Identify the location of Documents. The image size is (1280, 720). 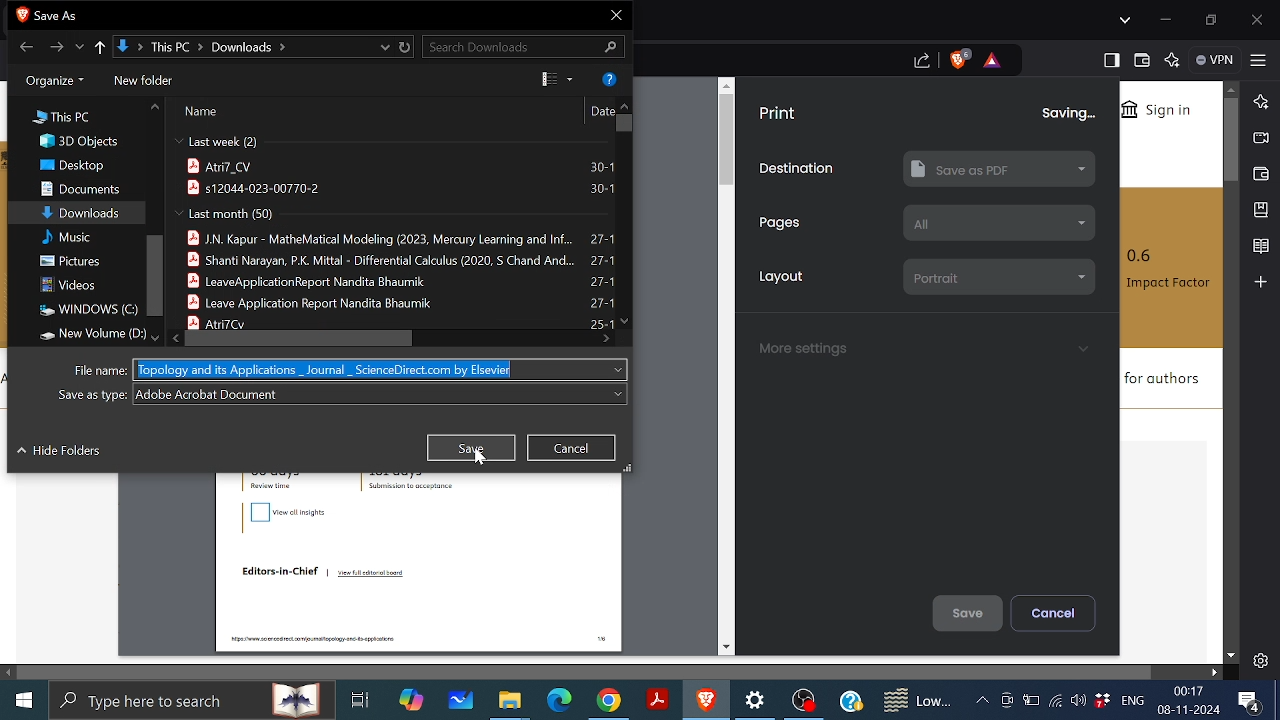
(84, 188).